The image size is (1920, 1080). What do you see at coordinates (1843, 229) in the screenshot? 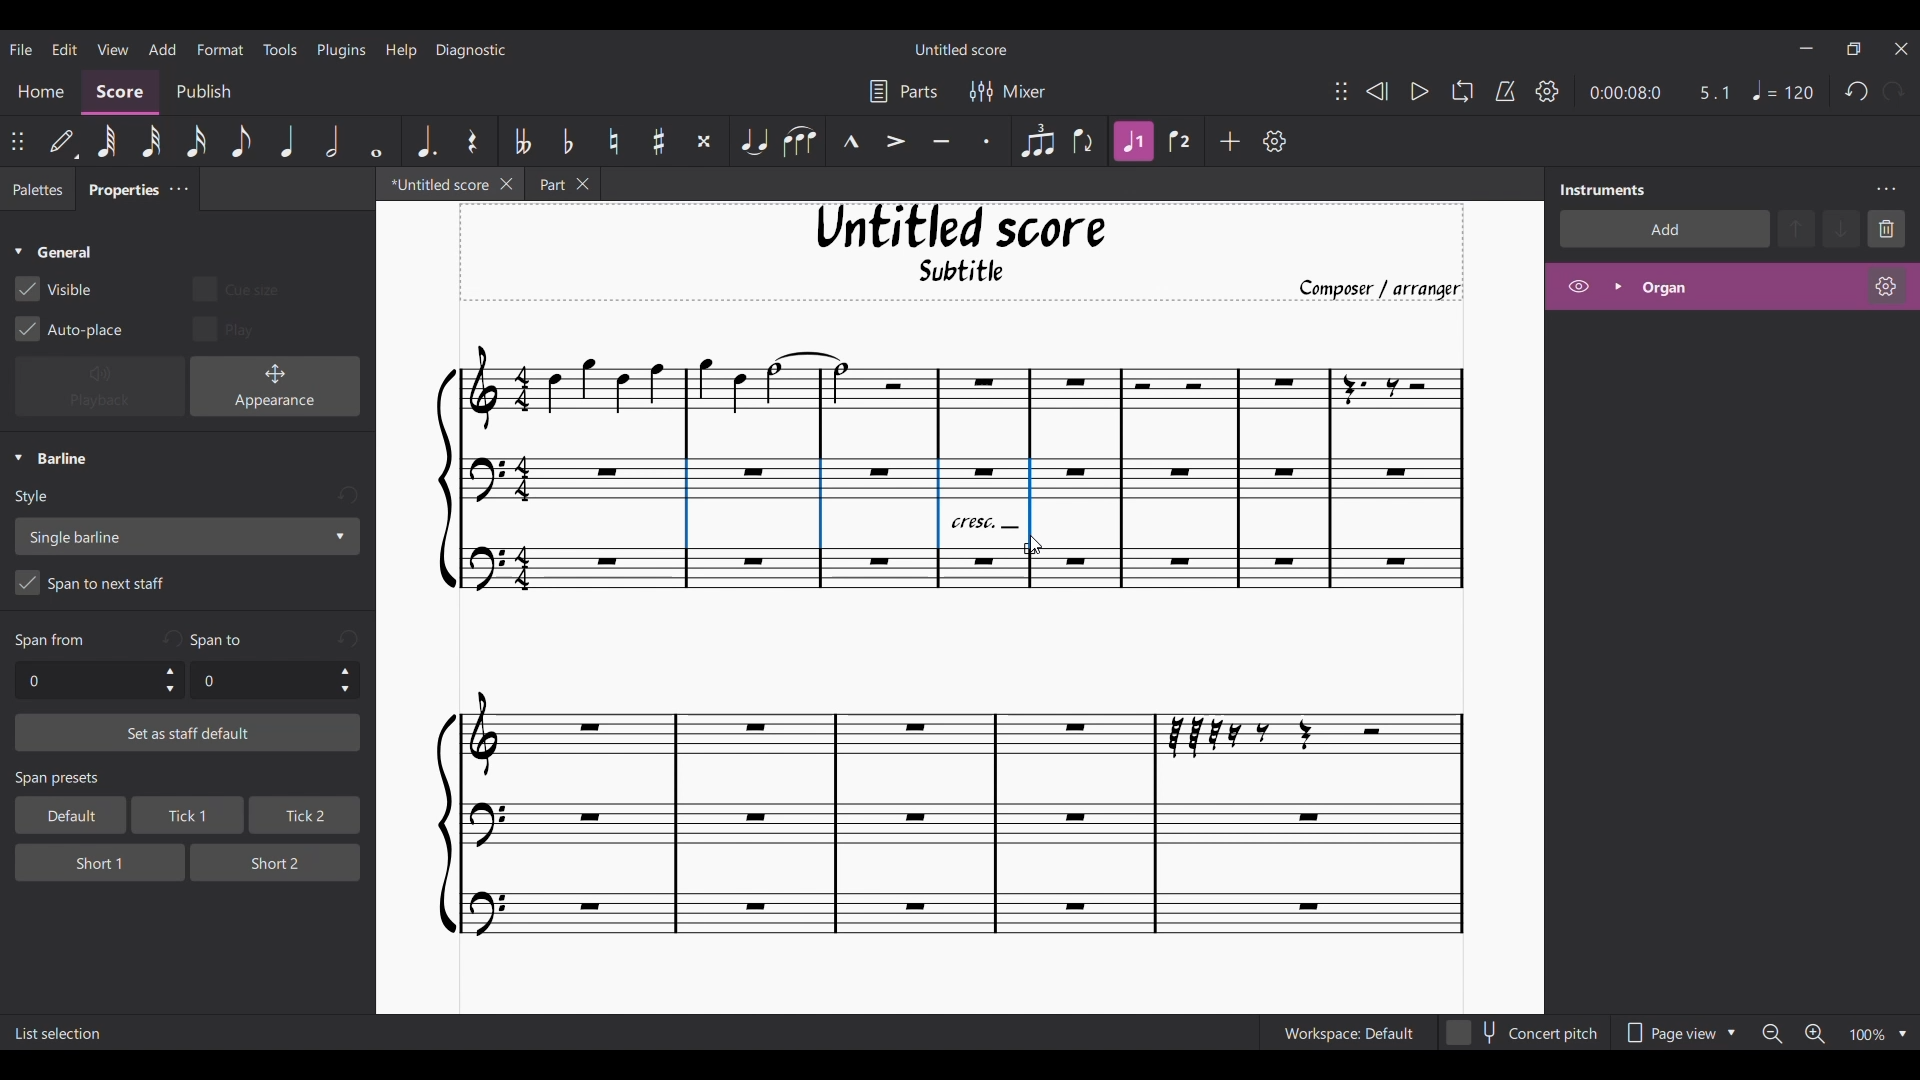
I see `Move selection down` at bounding box center [1843, 229].